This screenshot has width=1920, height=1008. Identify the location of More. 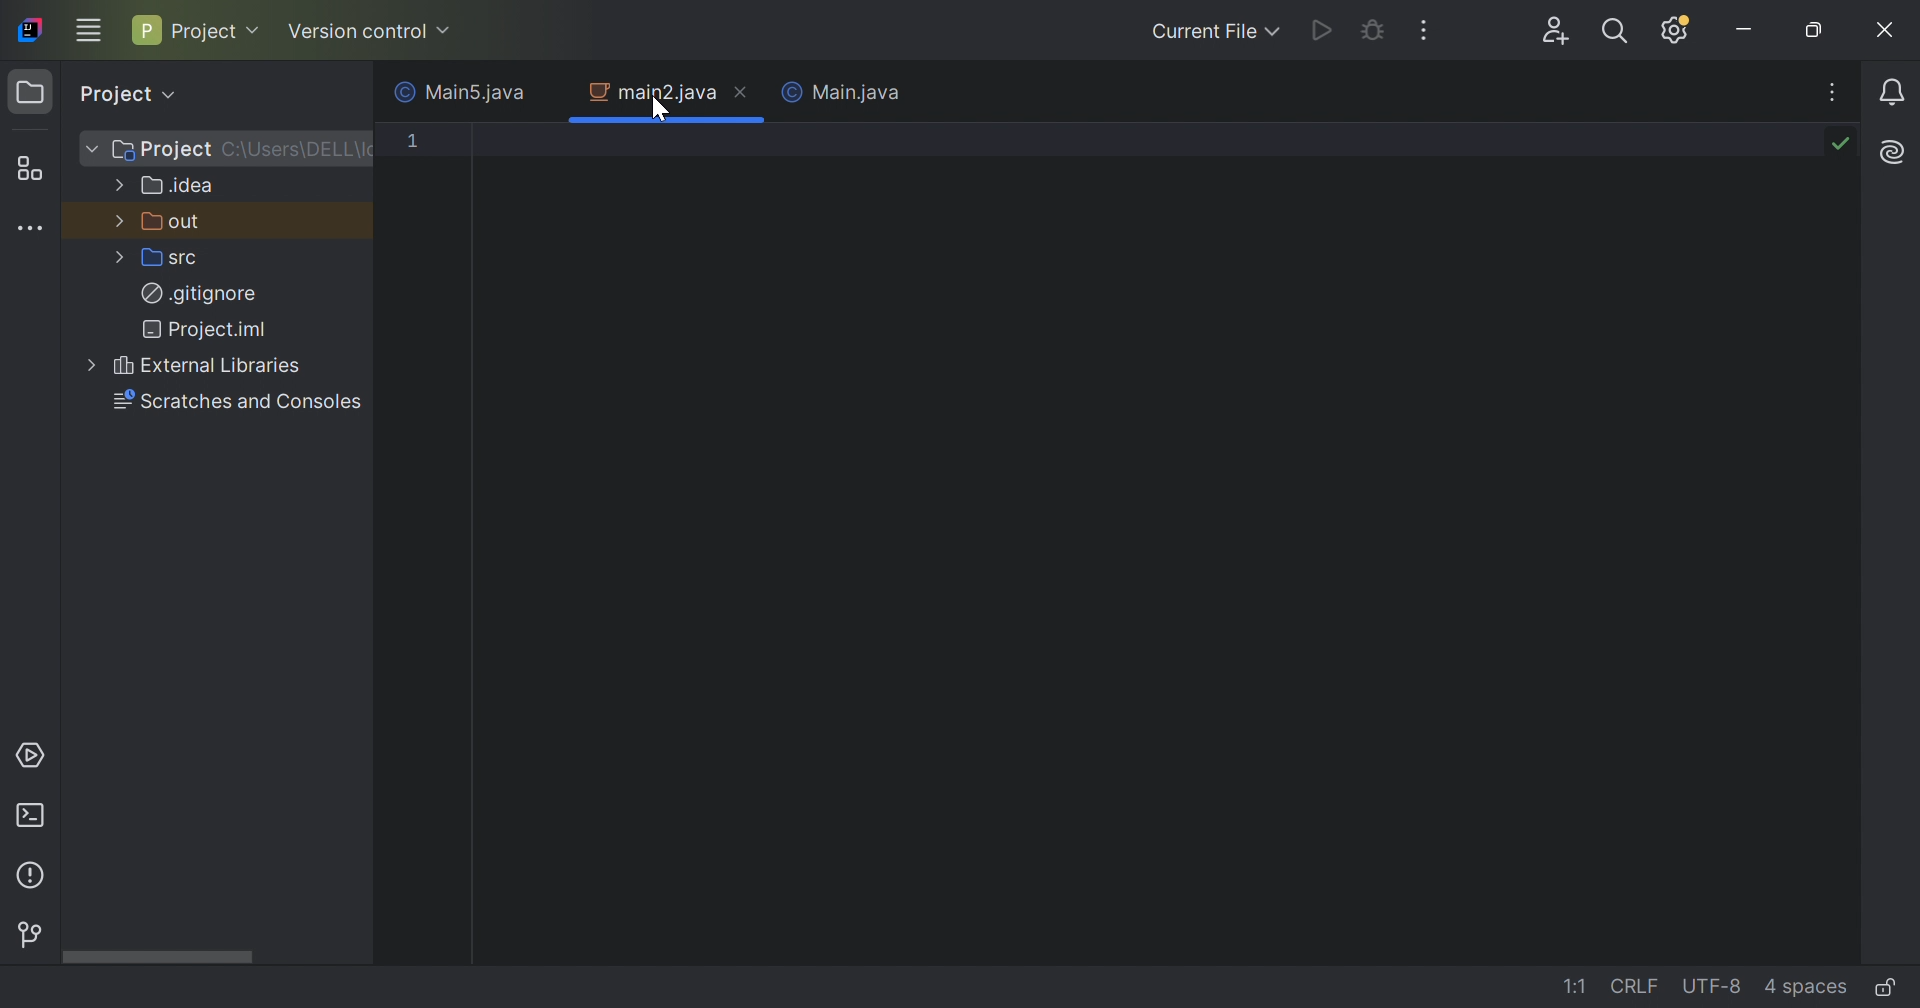
(121, 259).